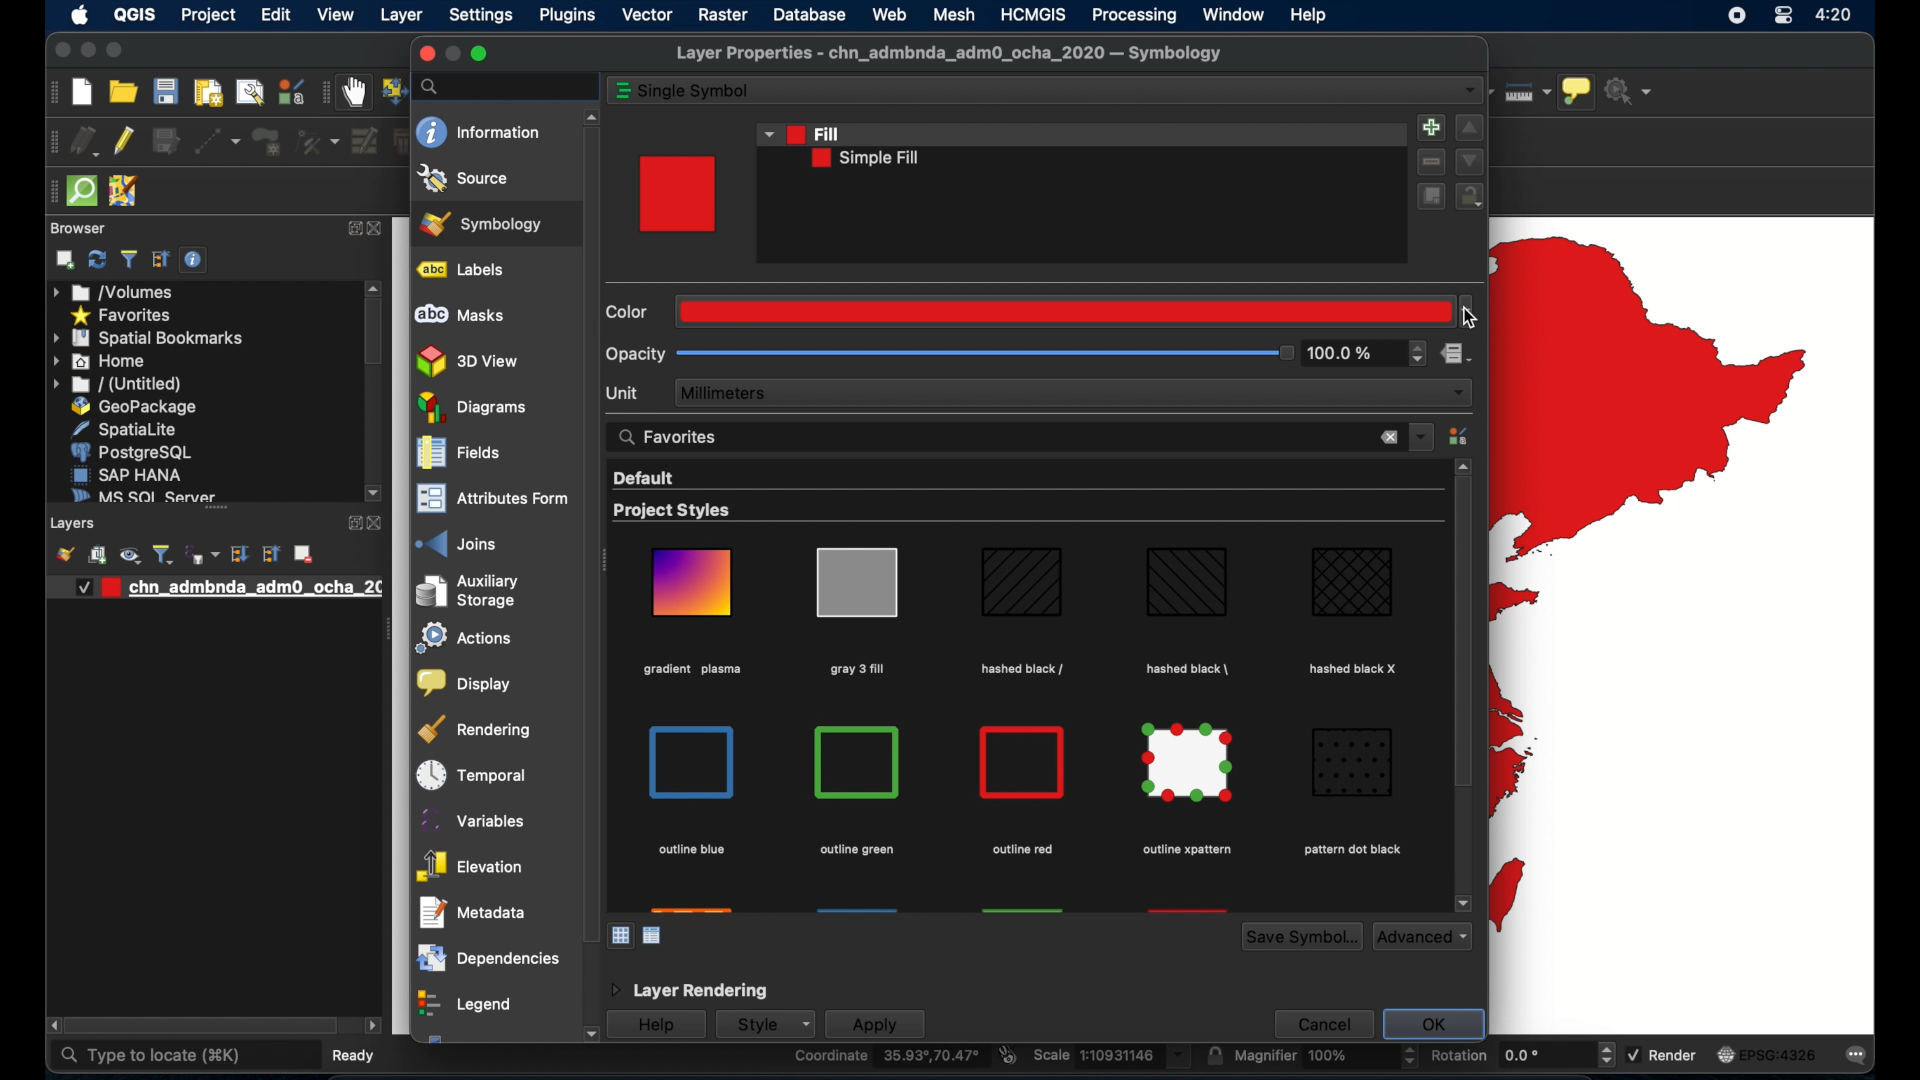  What do you see at coordinates (336, 17) in the screenshot?
I see `view` at bounding box center [336, 17].